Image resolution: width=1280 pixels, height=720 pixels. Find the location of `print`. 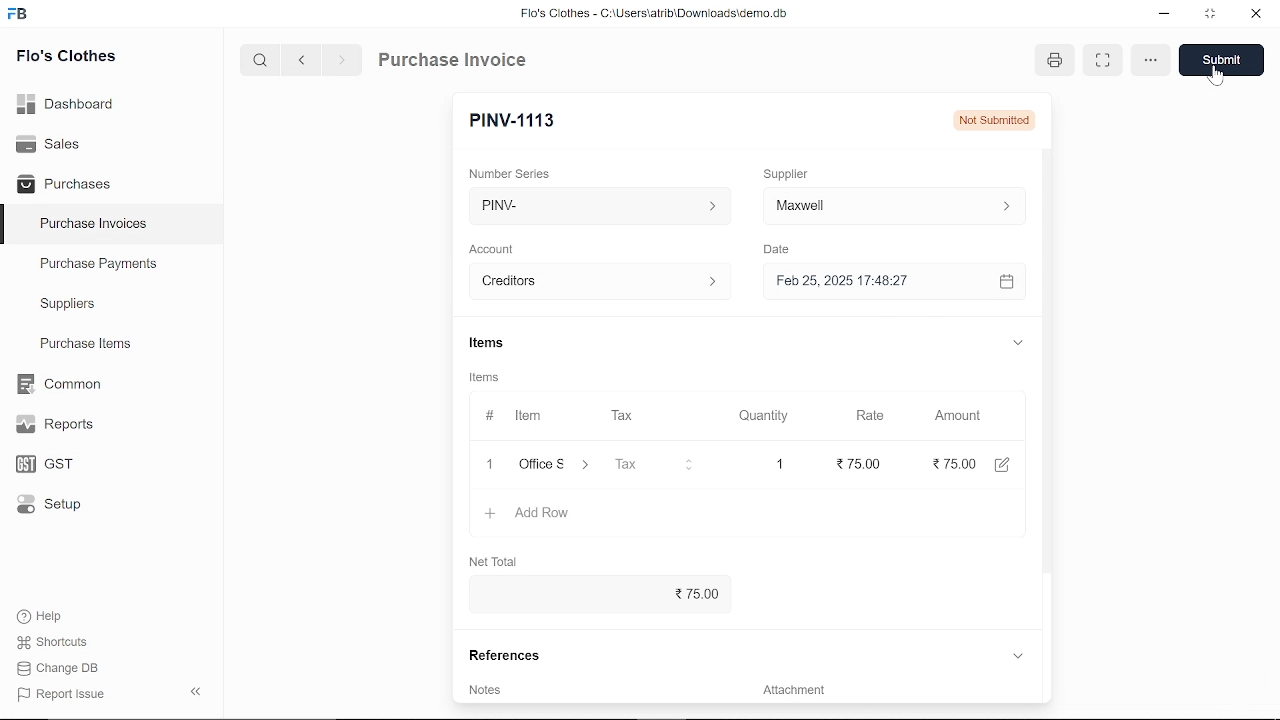

print is located at coordinates (1053, 61).